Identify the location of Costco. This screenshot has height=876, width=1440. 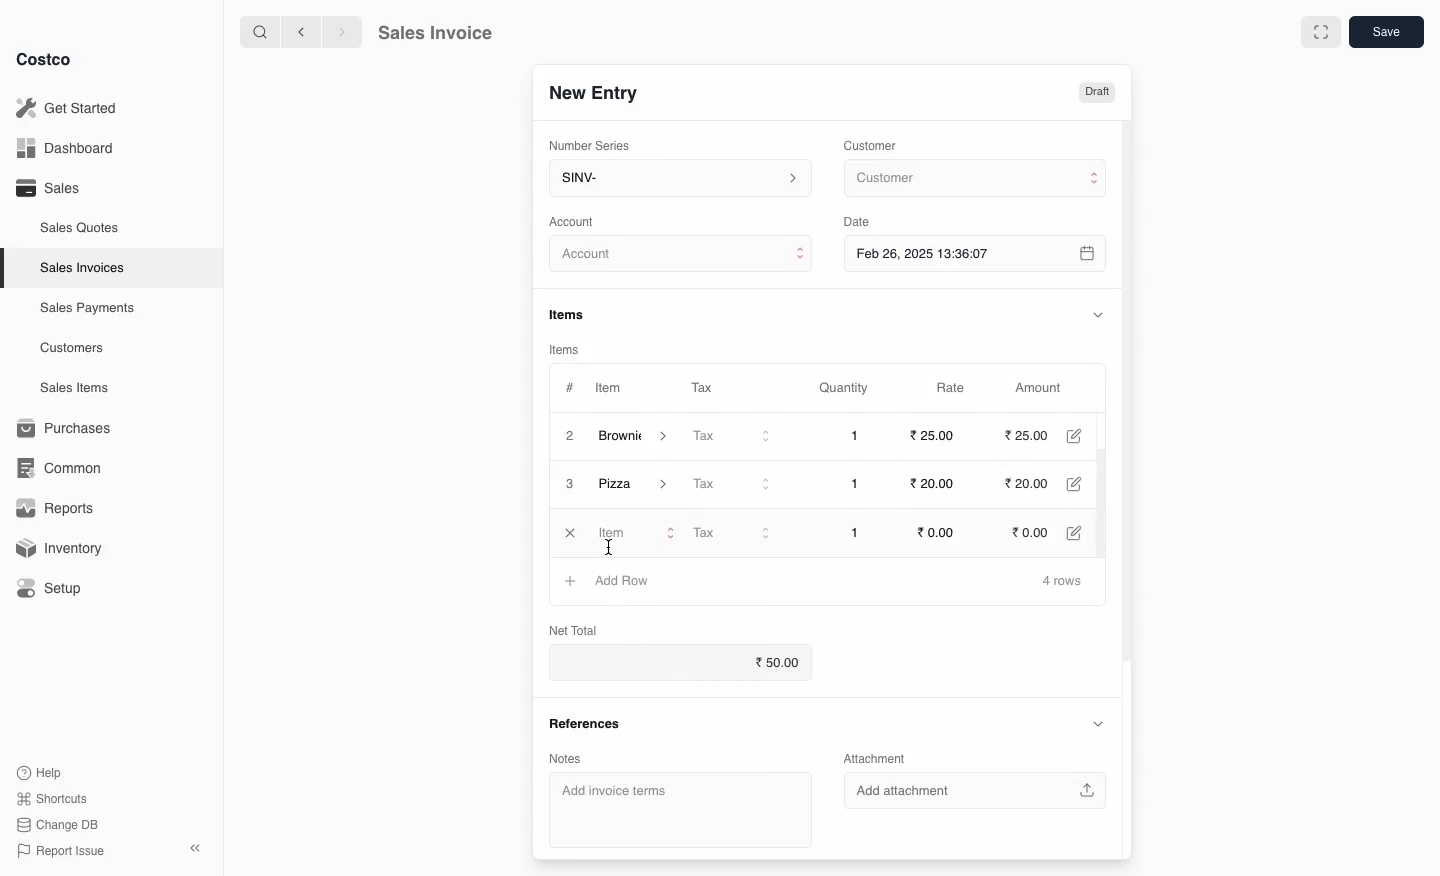
(49, 60).